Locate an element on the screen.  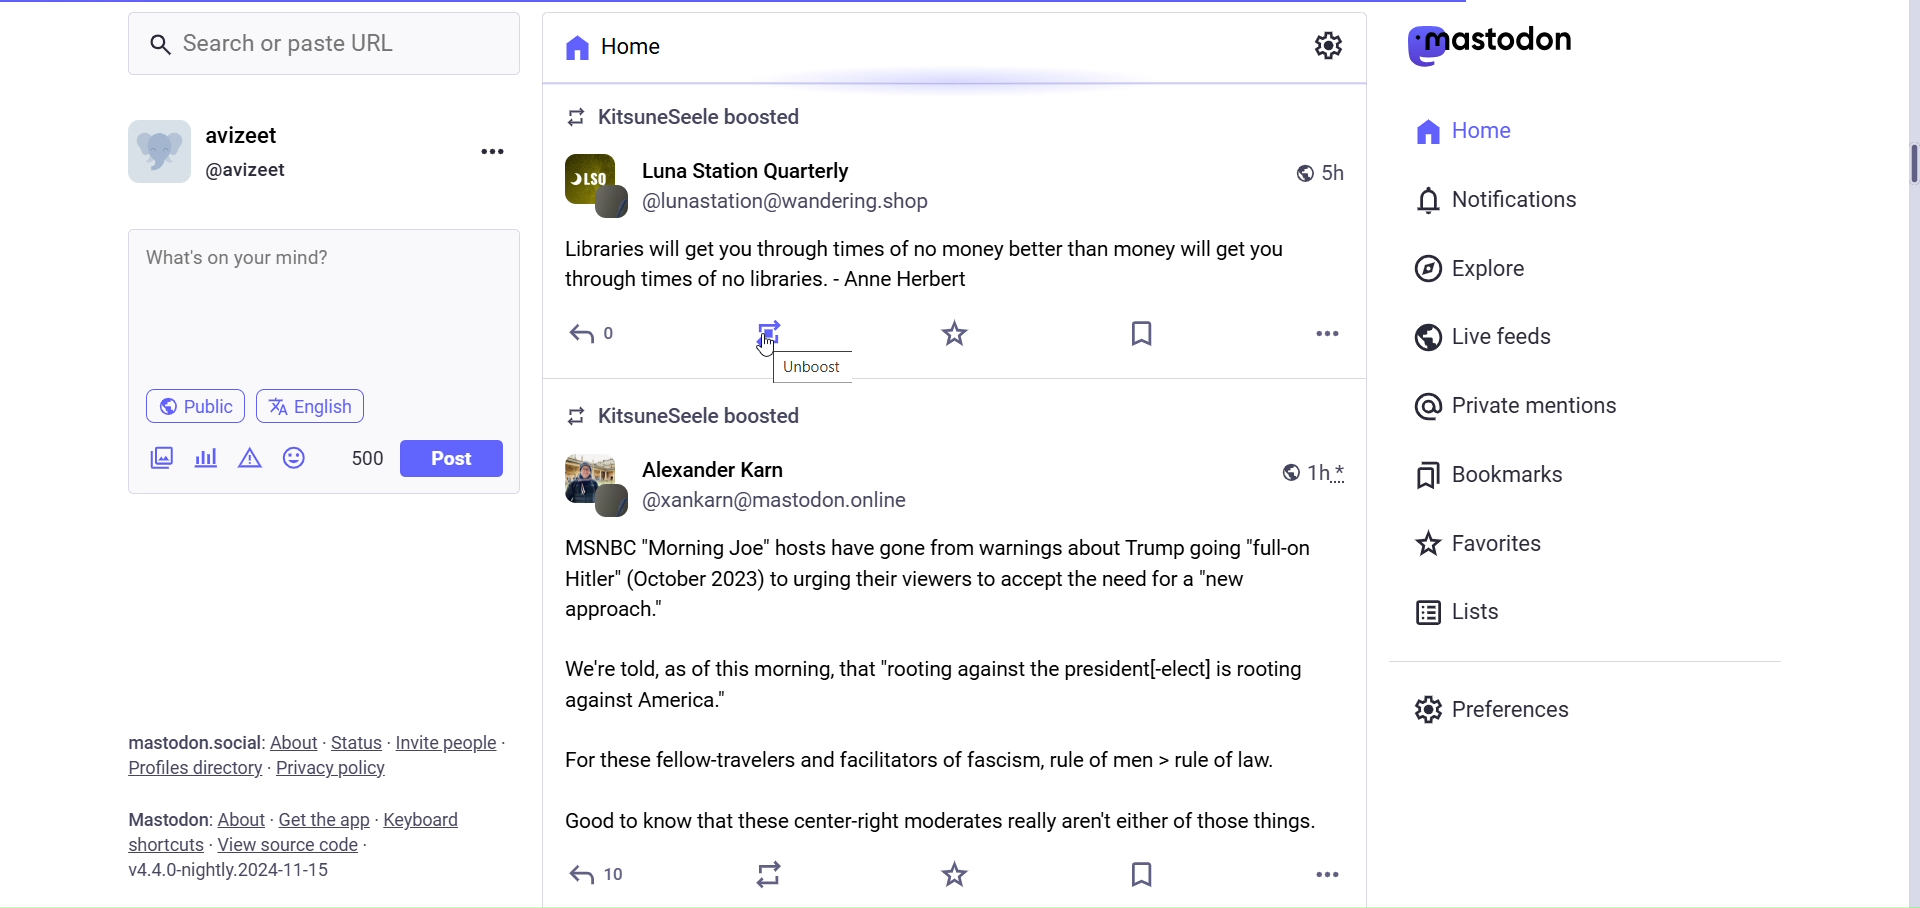
Social is located at coordinates (193, 742).